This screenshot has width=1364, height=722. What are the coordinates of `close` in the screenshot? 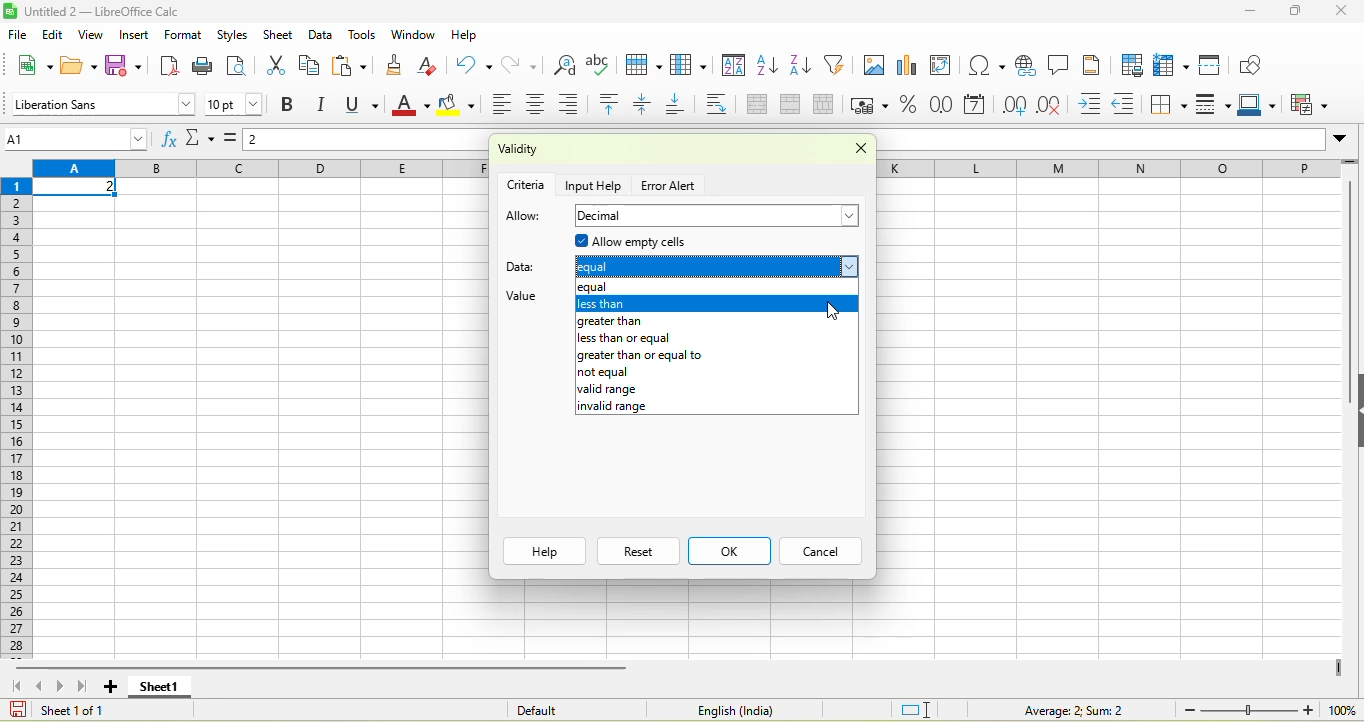 It's located at (1344, 10).